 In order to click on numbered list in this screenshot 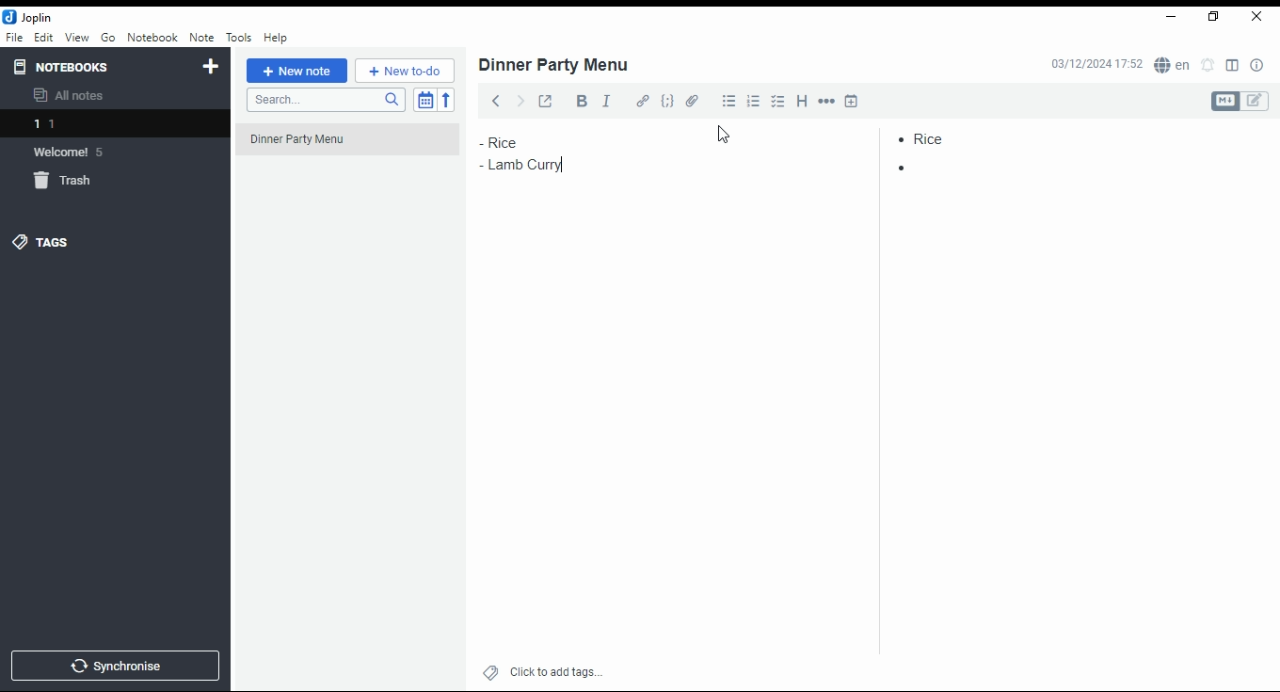, I will do `click(756, 101)`.